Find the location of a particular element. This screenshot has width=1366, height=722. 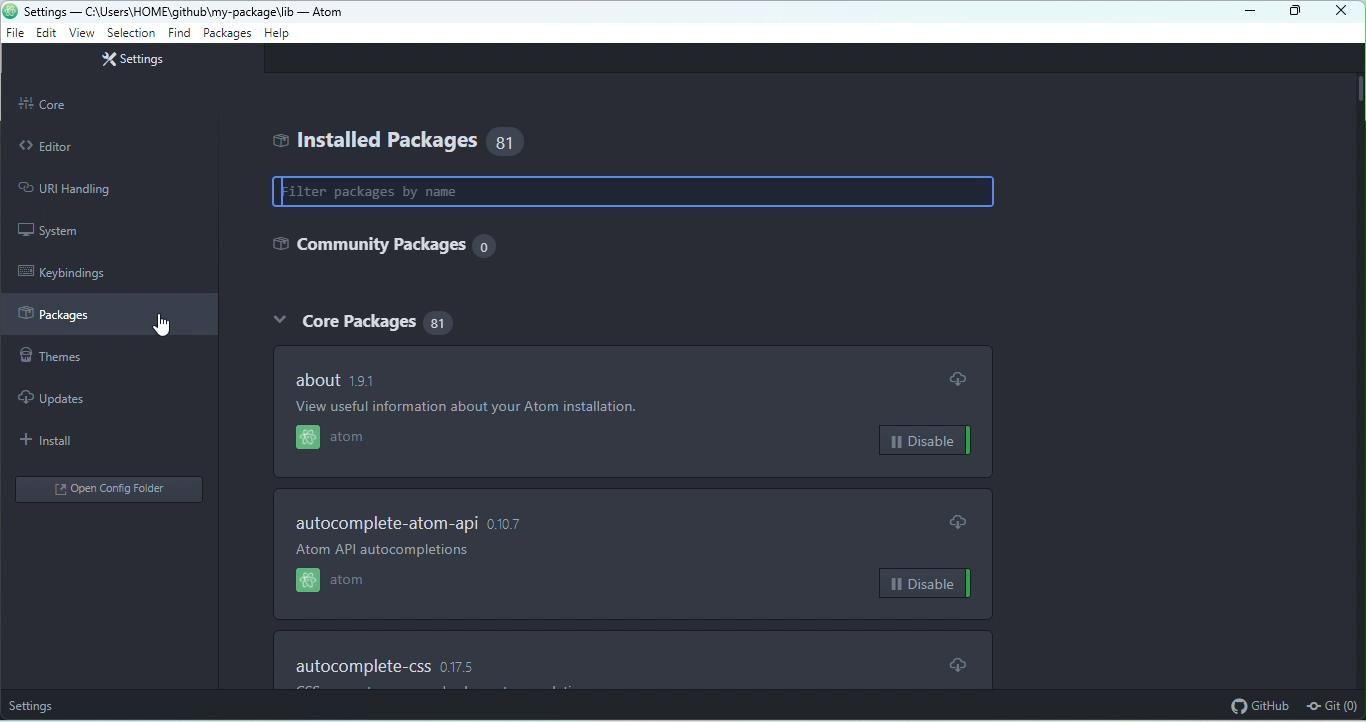

edit is located at coordinates (46, 32).